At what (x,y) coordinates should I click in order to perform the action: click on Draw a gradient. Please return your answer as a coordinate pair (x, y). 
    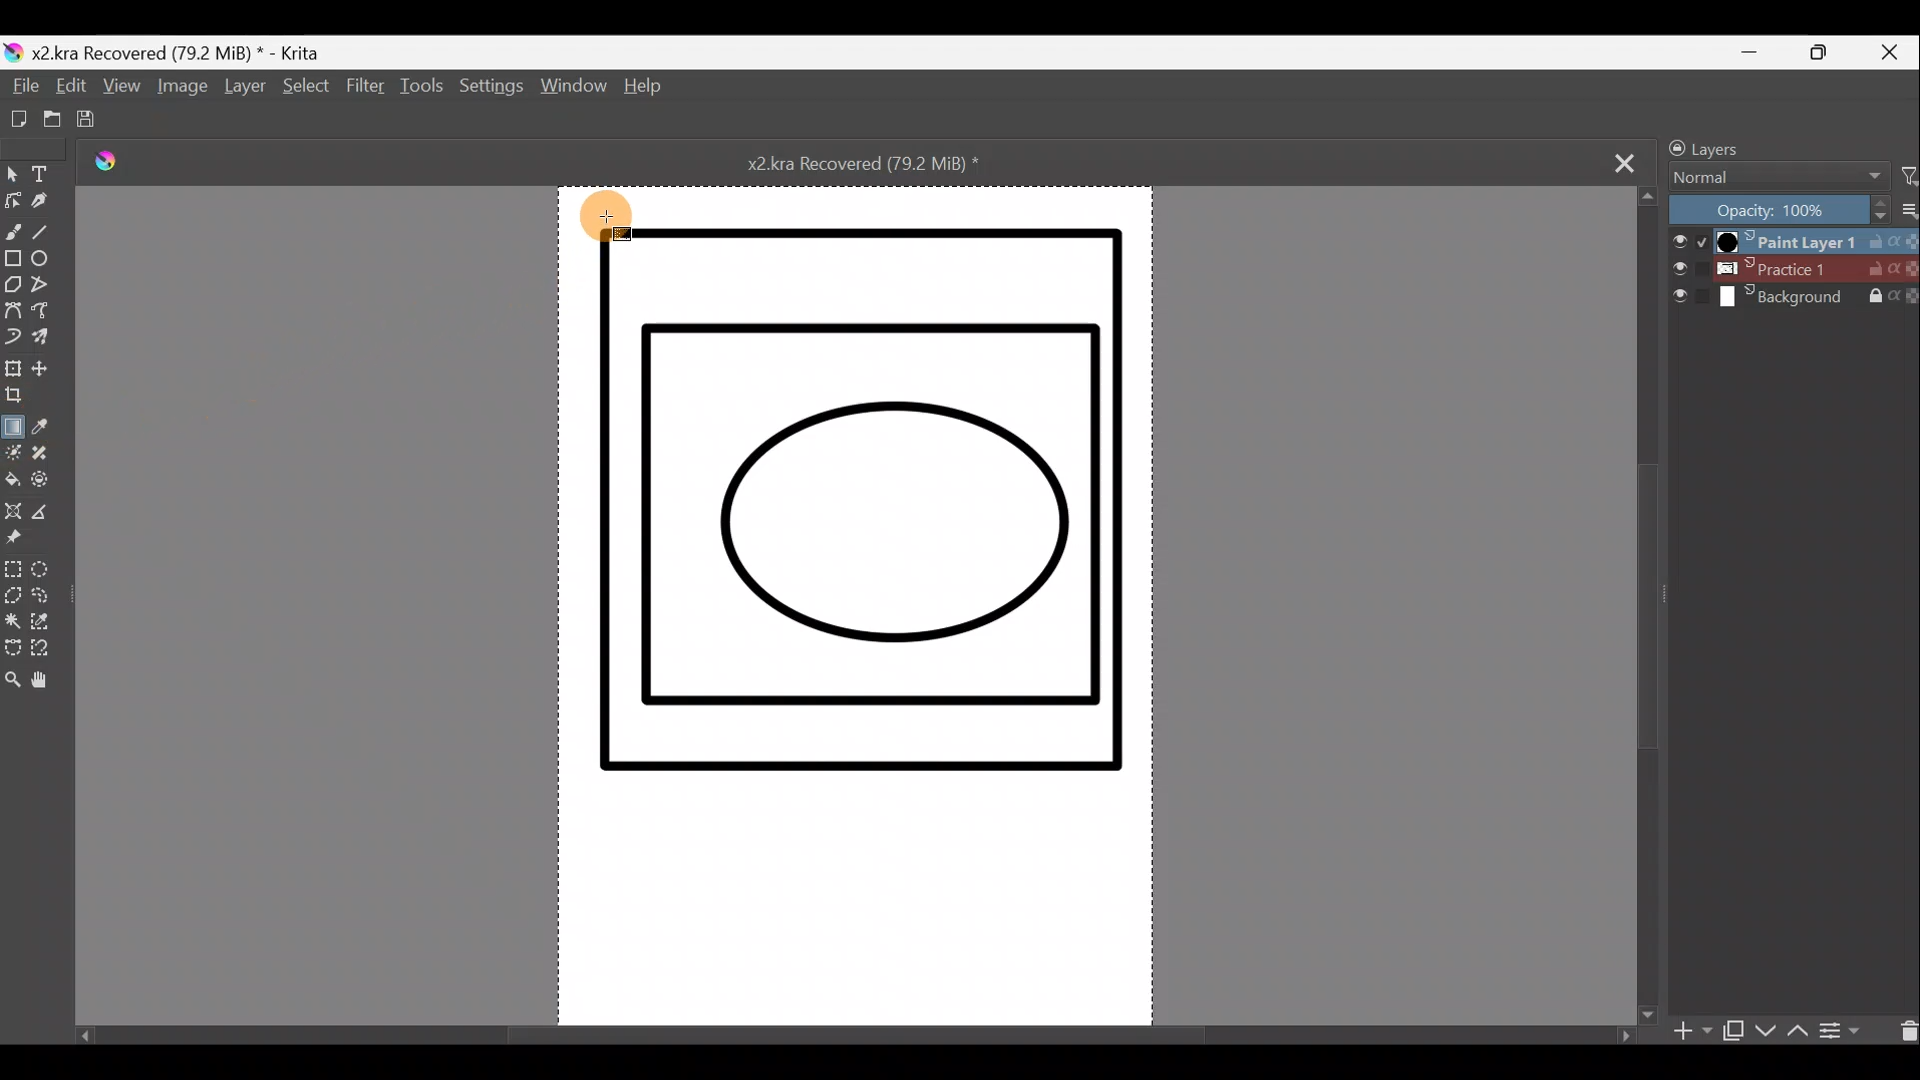
    Looking at the image, I should click on (14, 423).